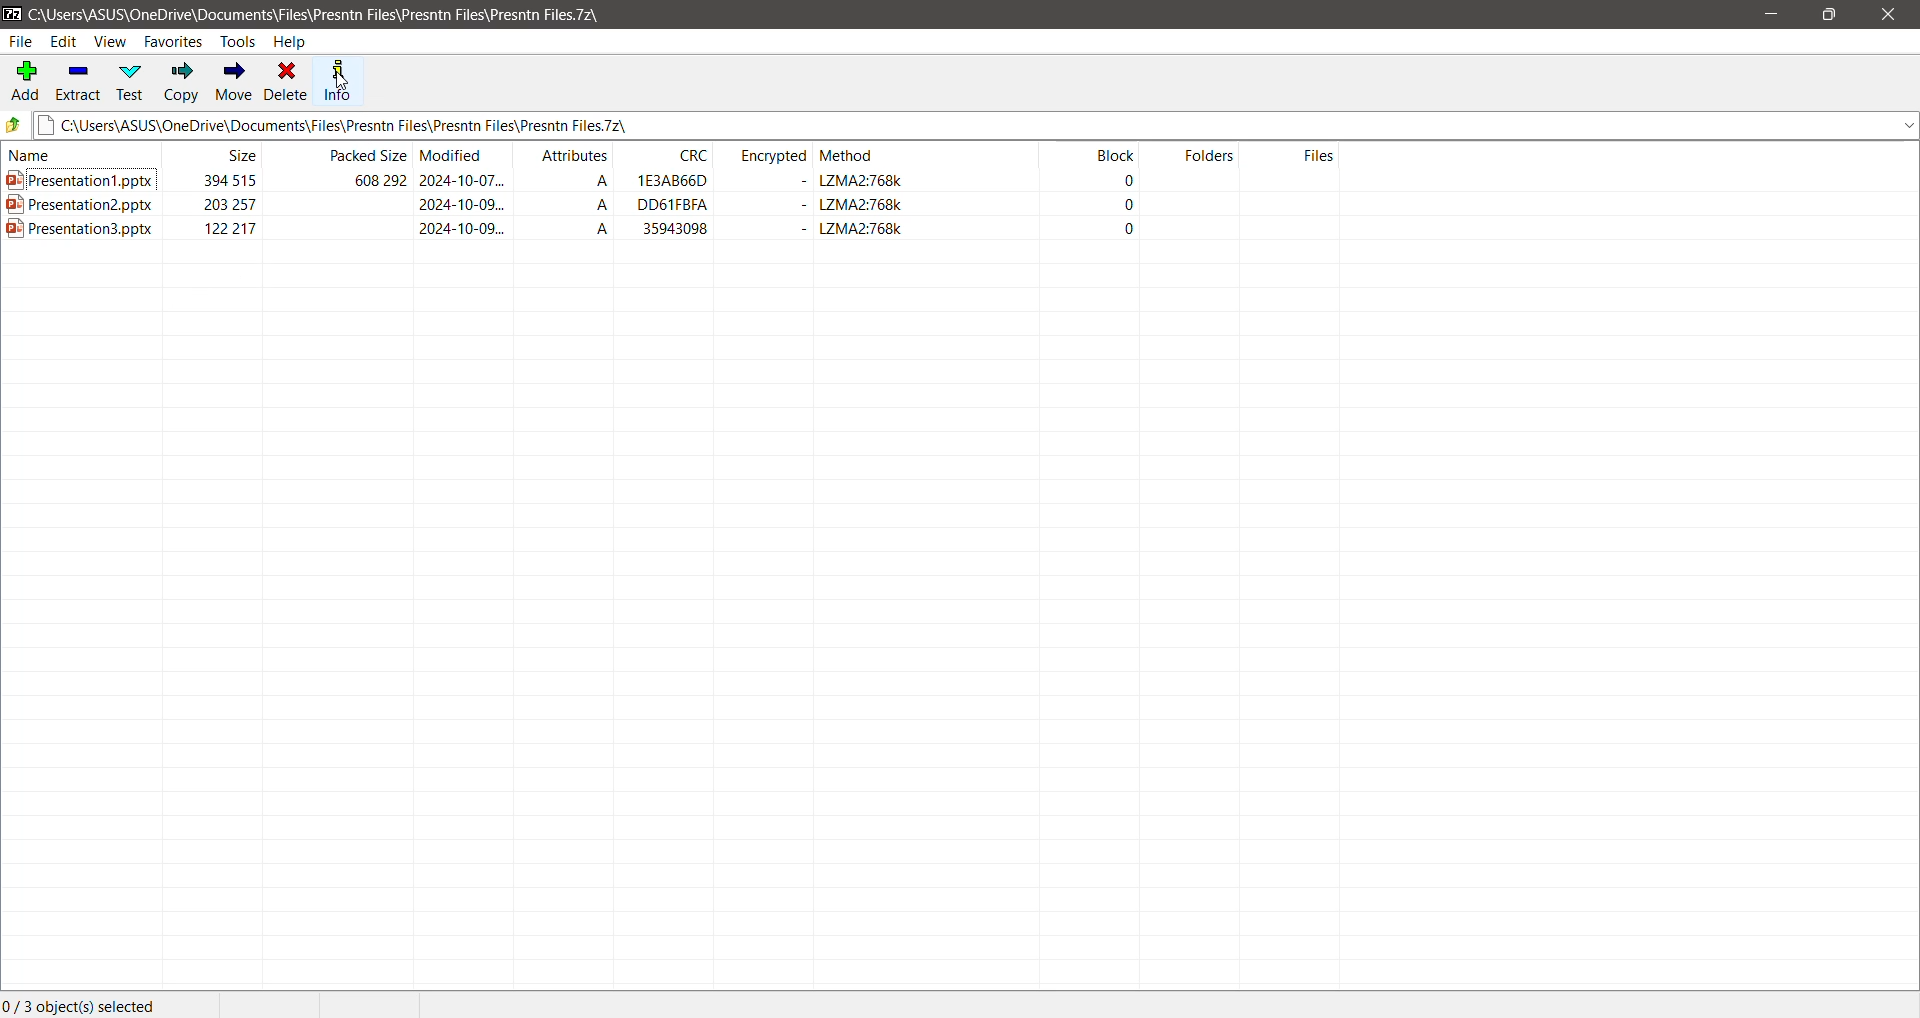 Image resolution: width=1920 pixels, height=1018 pixels. What do you see at coordinates (460, 228) in the screenshot?
I see `2024-10-09...` at bounding box center [460, 228].